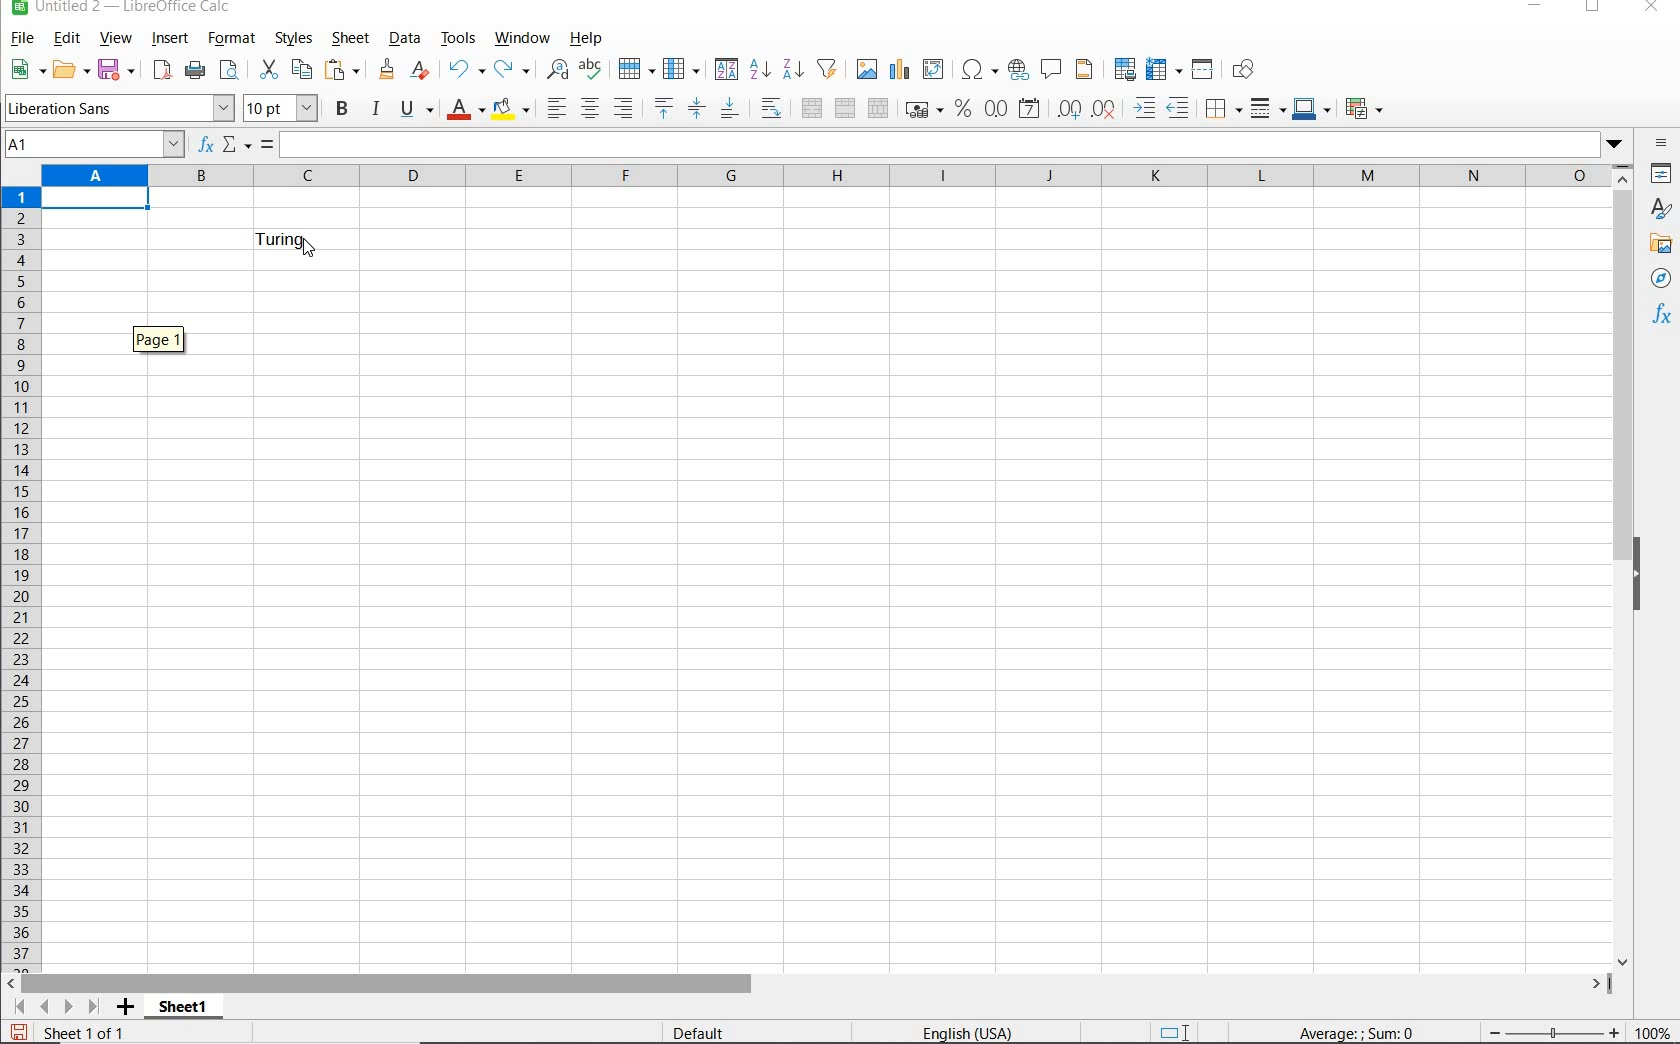 The height and width of the screenshot is (1044, 1680). Describe the element at coordinates (1141, 108) in the screenshot. I see `INCREASE INDENT` at that location.